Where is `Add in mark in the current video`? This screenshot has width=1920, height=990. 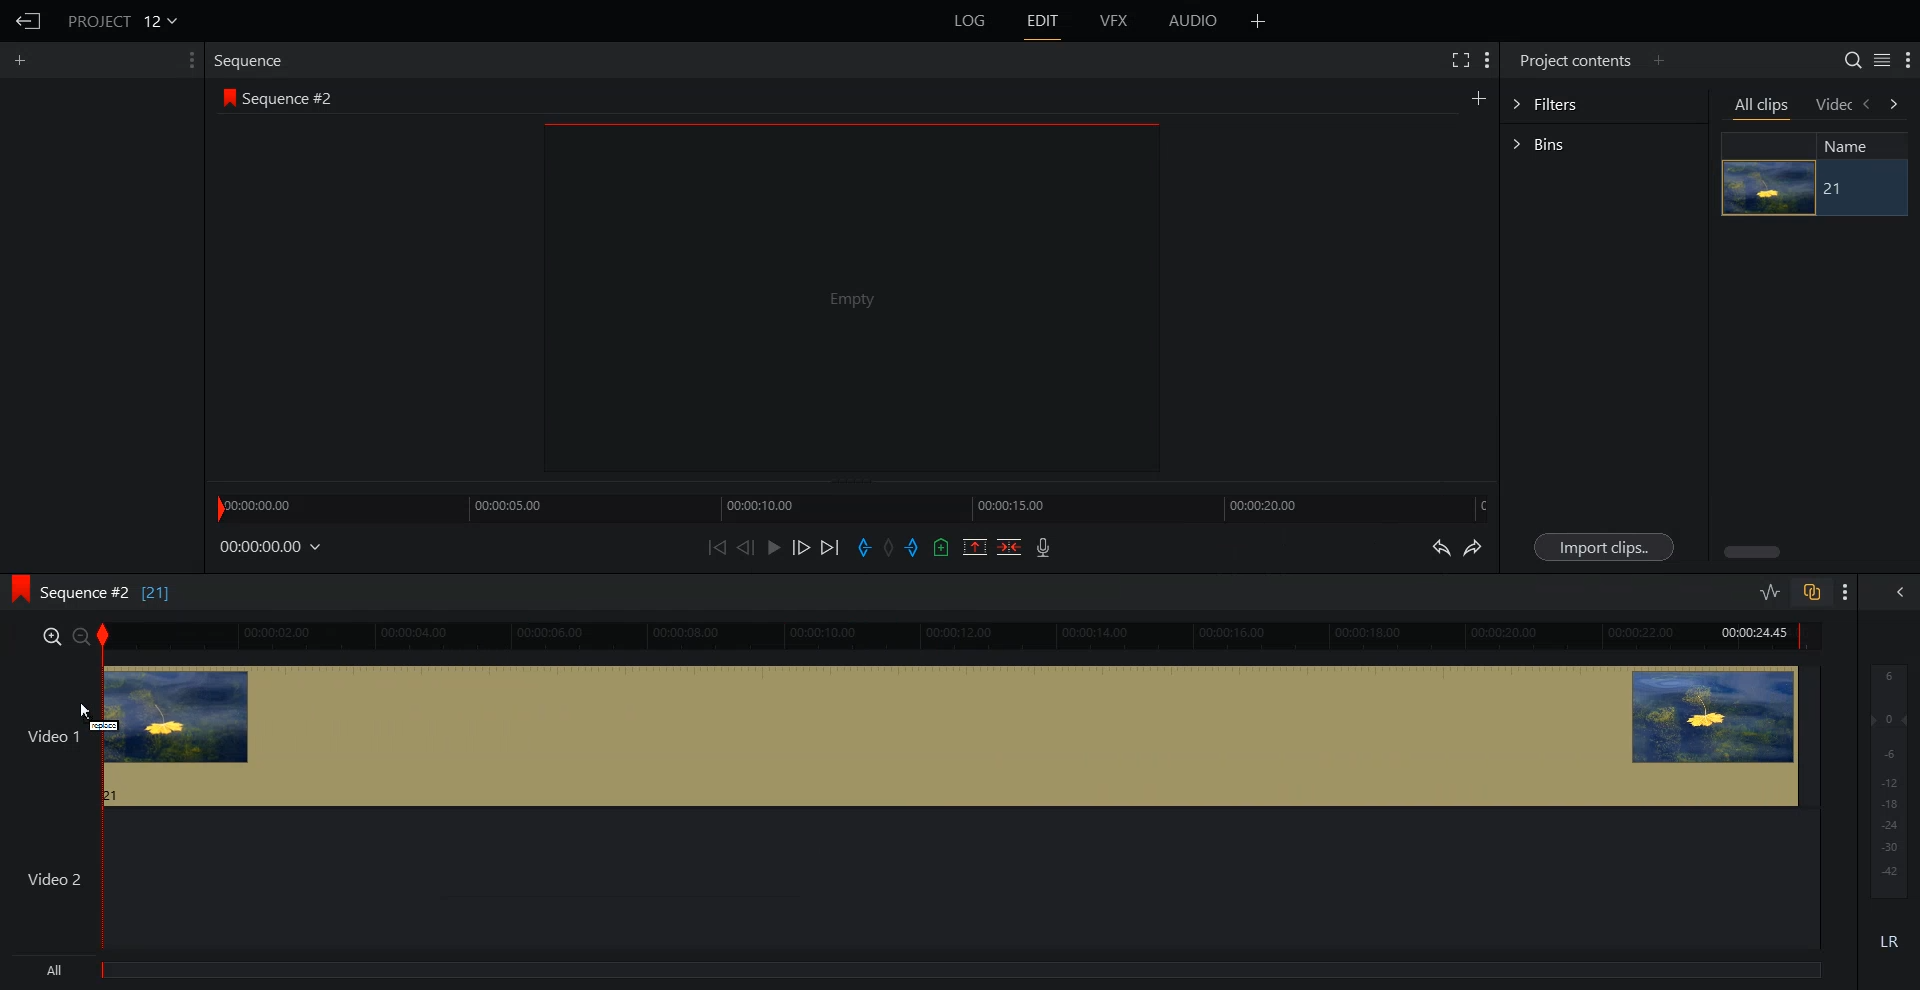
Add in mark in the current video is located at coordinates (864, 548).